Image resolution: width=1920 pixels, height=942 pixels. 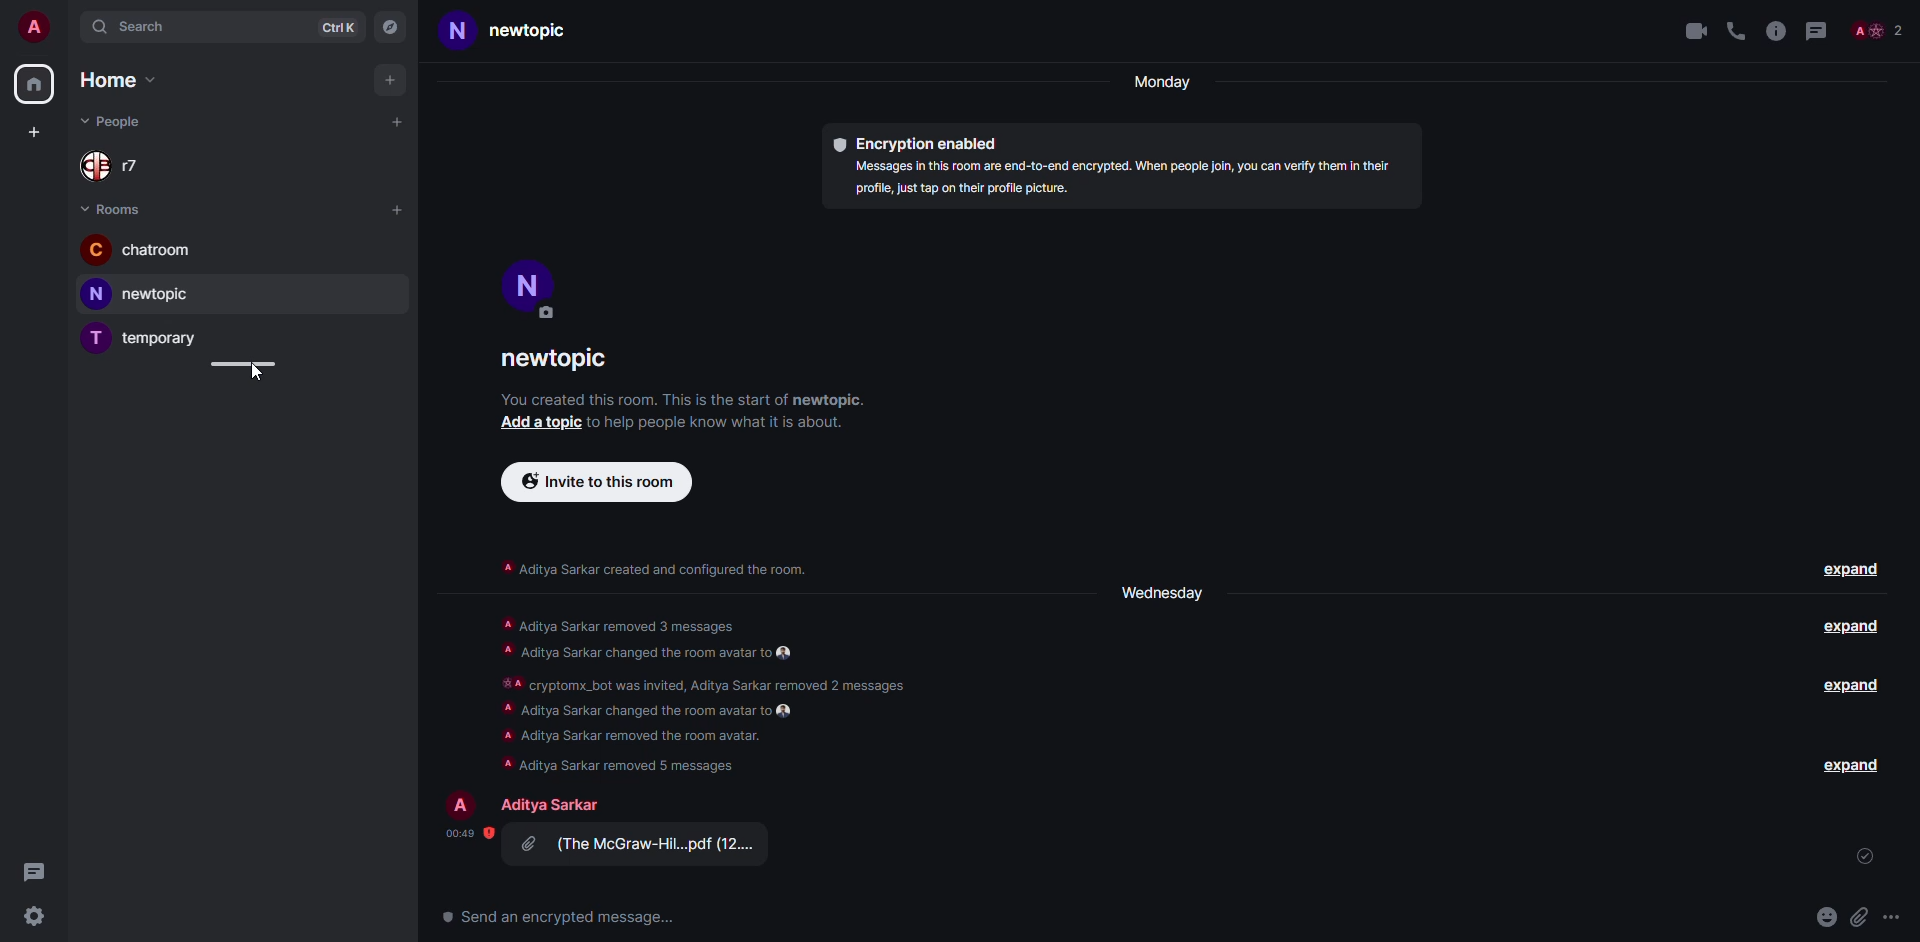 I want to click on invite to this room, so click(x=597, y=481).